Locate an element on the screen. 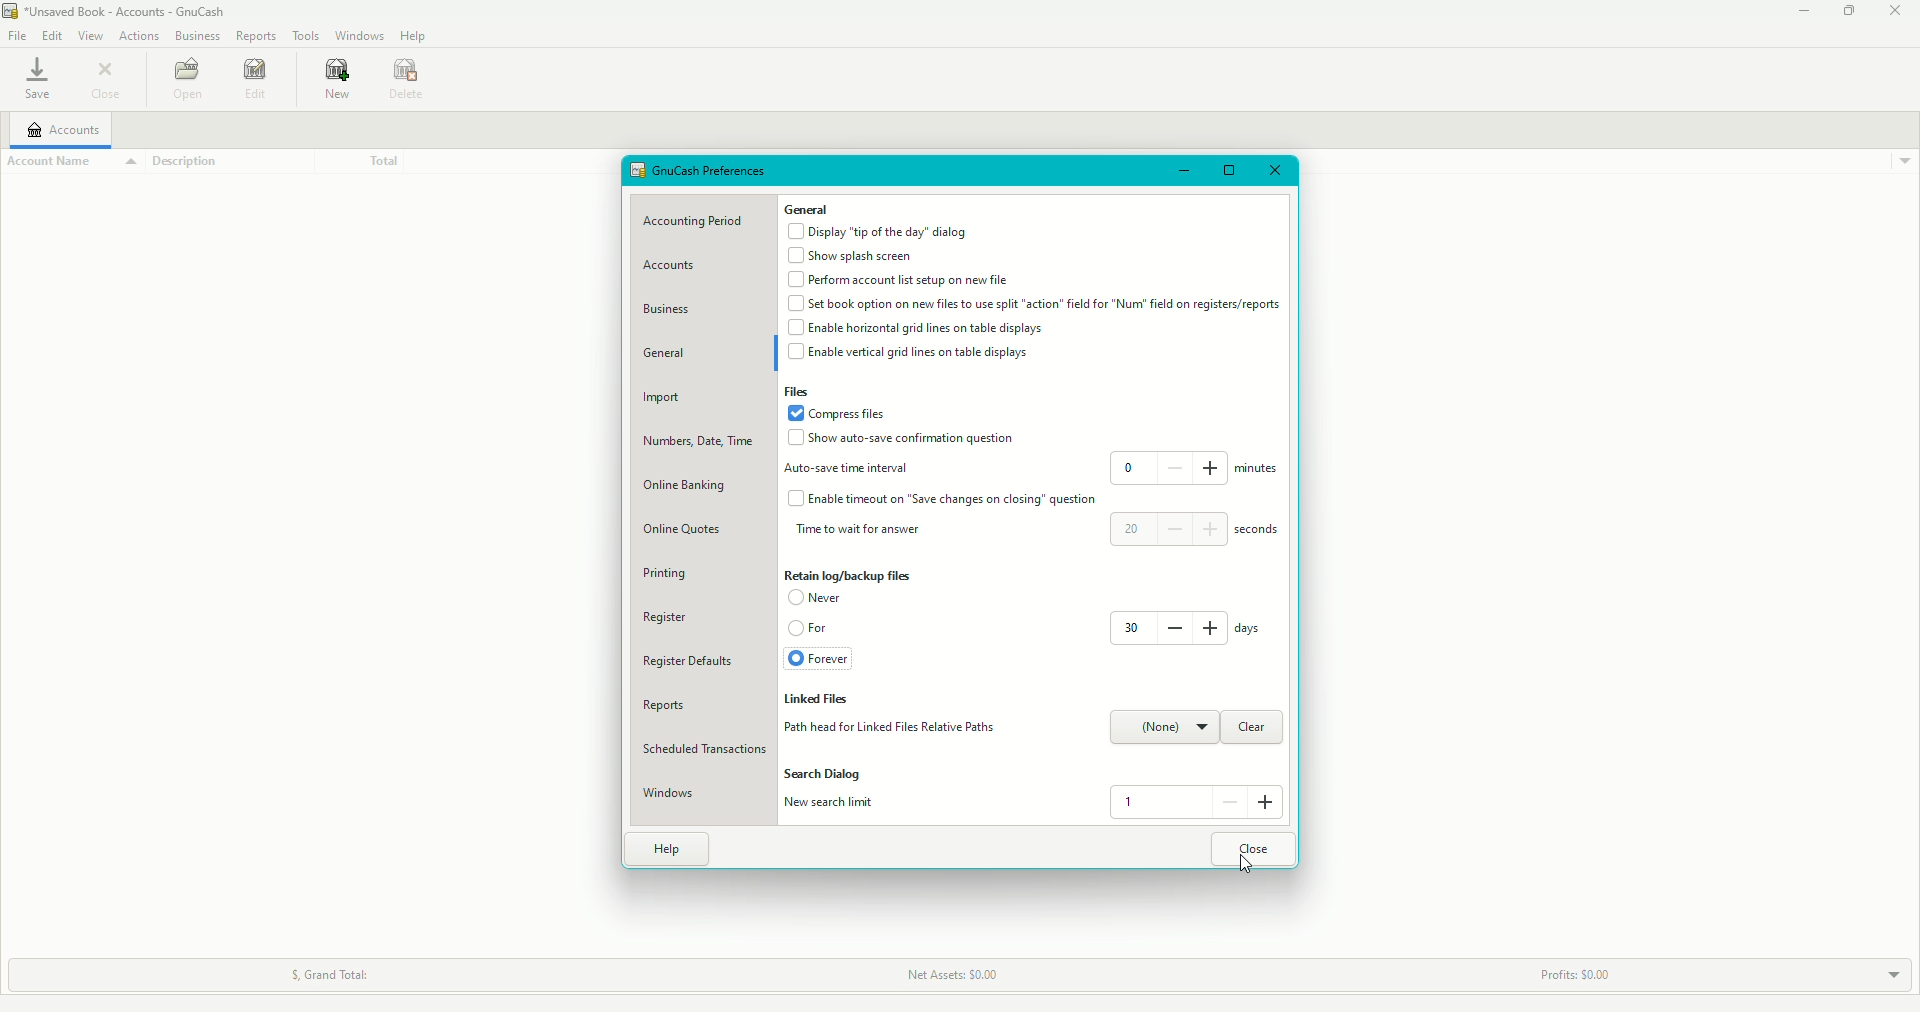 The width and height of the screenshot is (1920, 1012). Enable timeout is located at coordinates (946, 499).